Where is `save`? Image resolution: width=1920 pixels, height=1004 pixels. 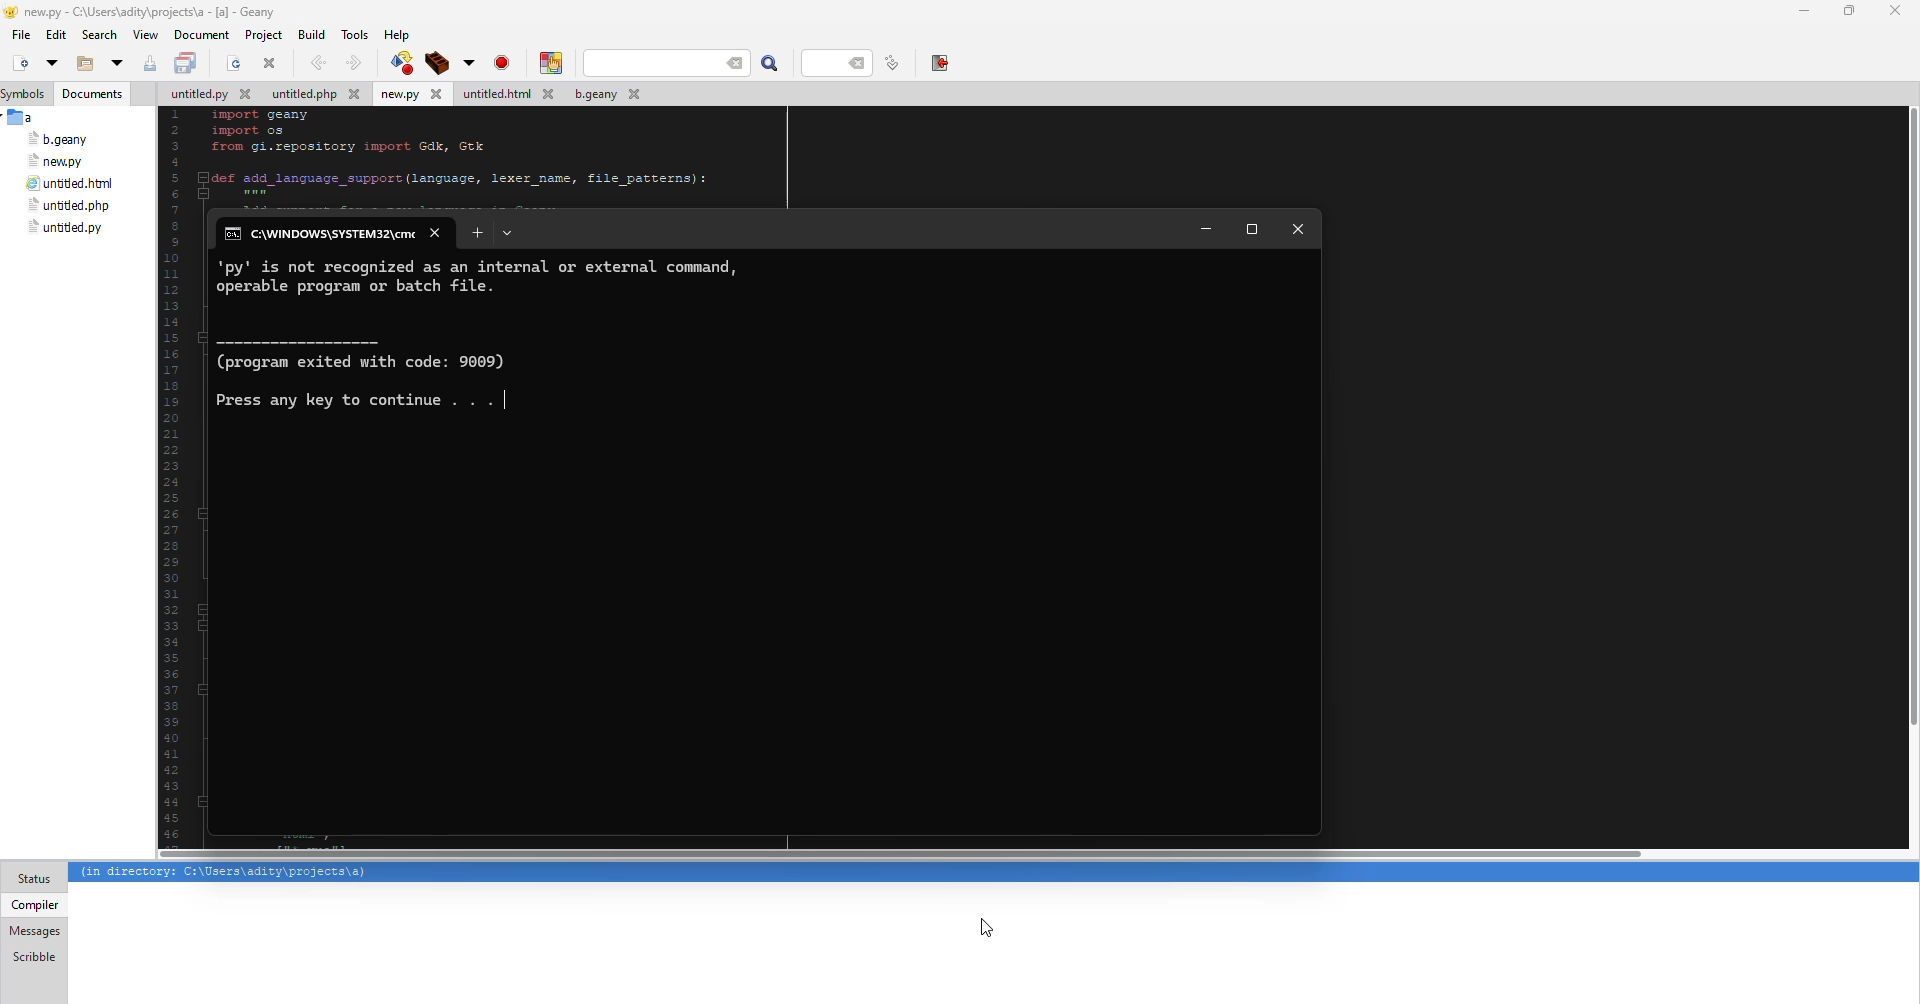
save is located at coordinates (186, 63).